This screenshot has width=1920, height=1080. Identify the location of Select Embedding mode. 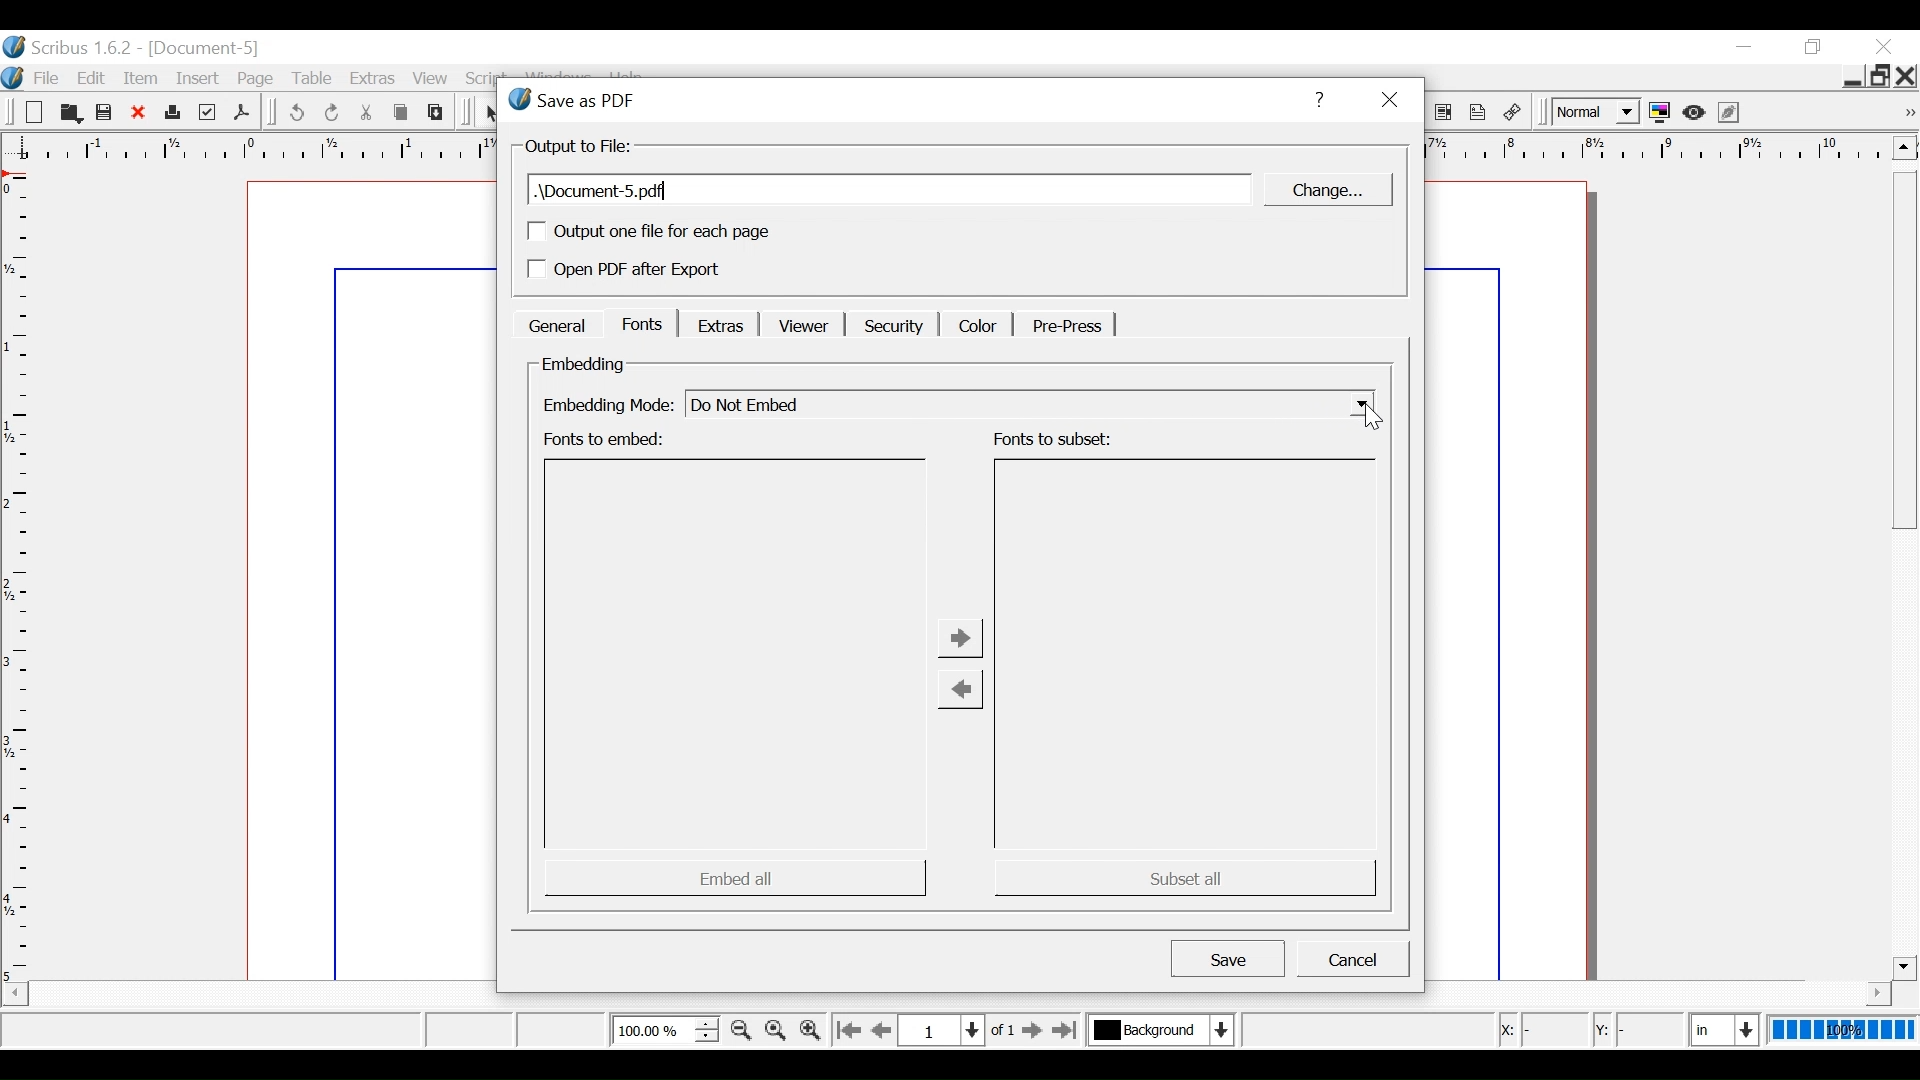
(1029, 403).